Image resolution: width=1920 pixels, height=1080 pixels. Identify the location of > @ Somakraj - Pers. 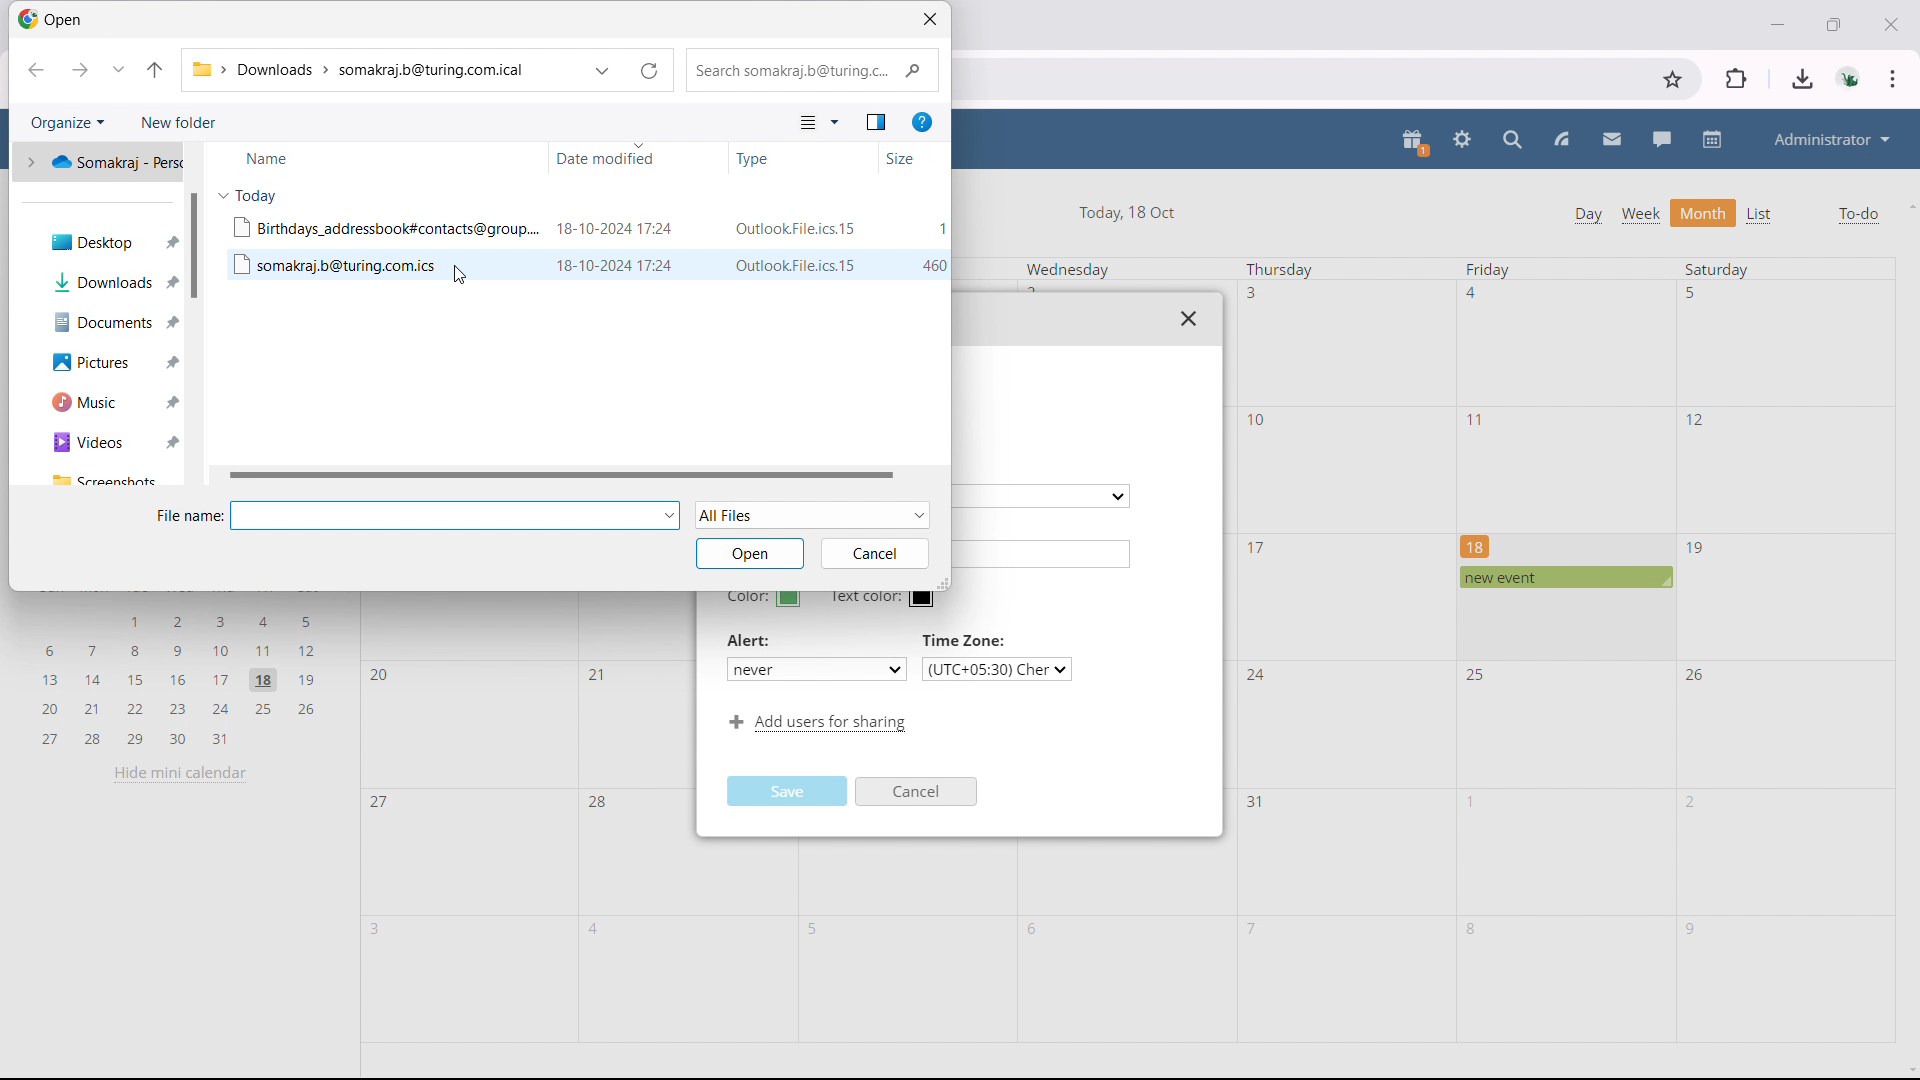
(99, 160).